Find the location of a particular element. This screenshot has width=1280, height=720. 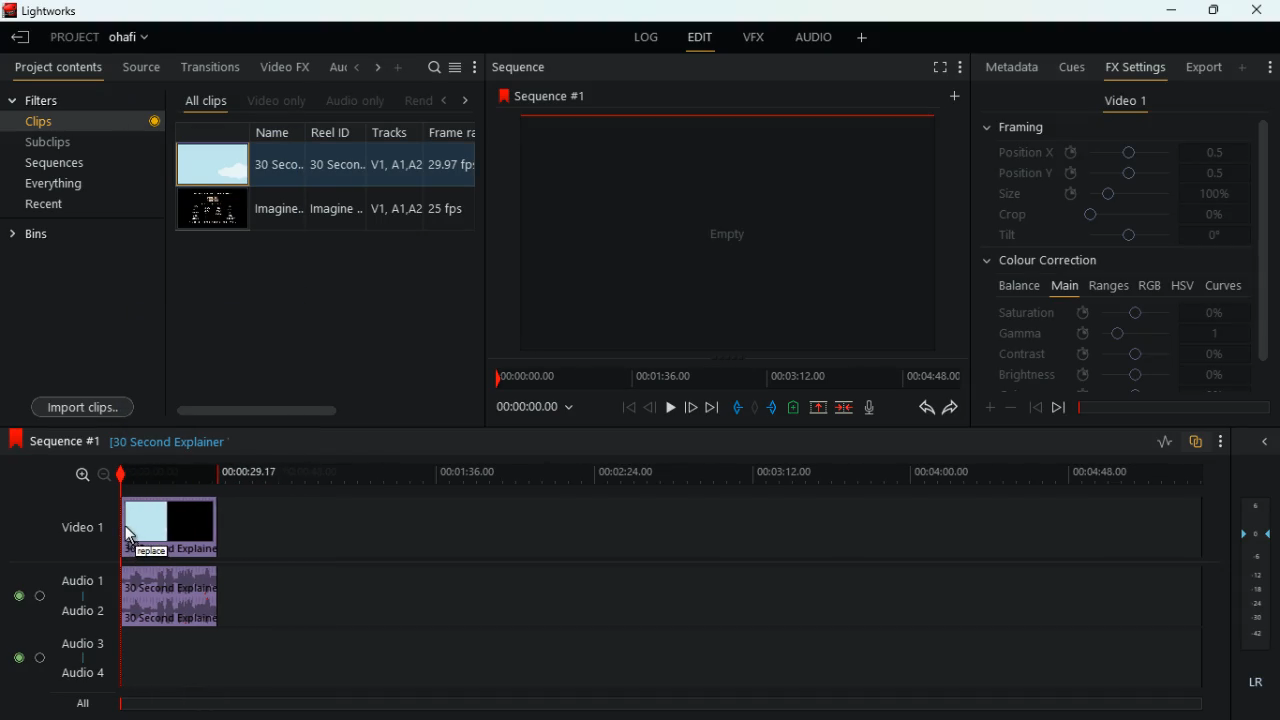

timeline is located at coordinates (666, 705).